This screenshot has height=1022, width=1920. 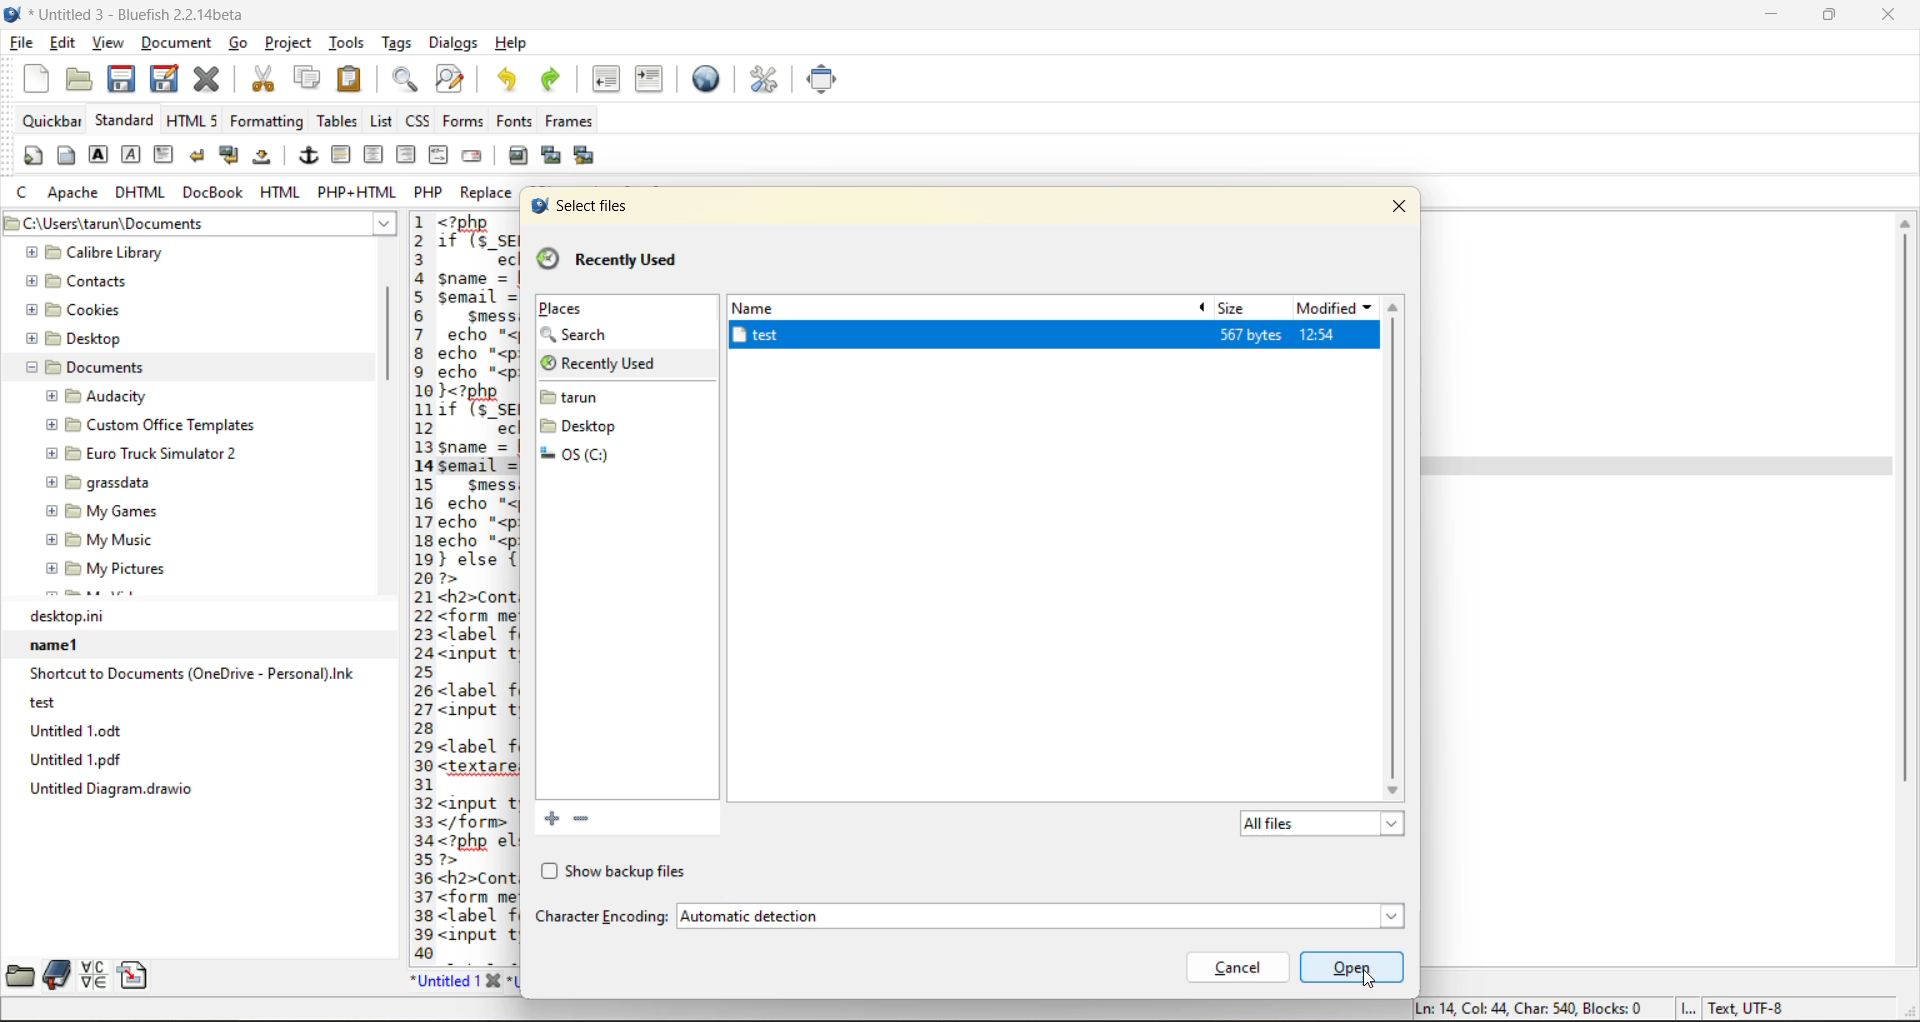 I want to click on insert image, so click(x=521, y=156).